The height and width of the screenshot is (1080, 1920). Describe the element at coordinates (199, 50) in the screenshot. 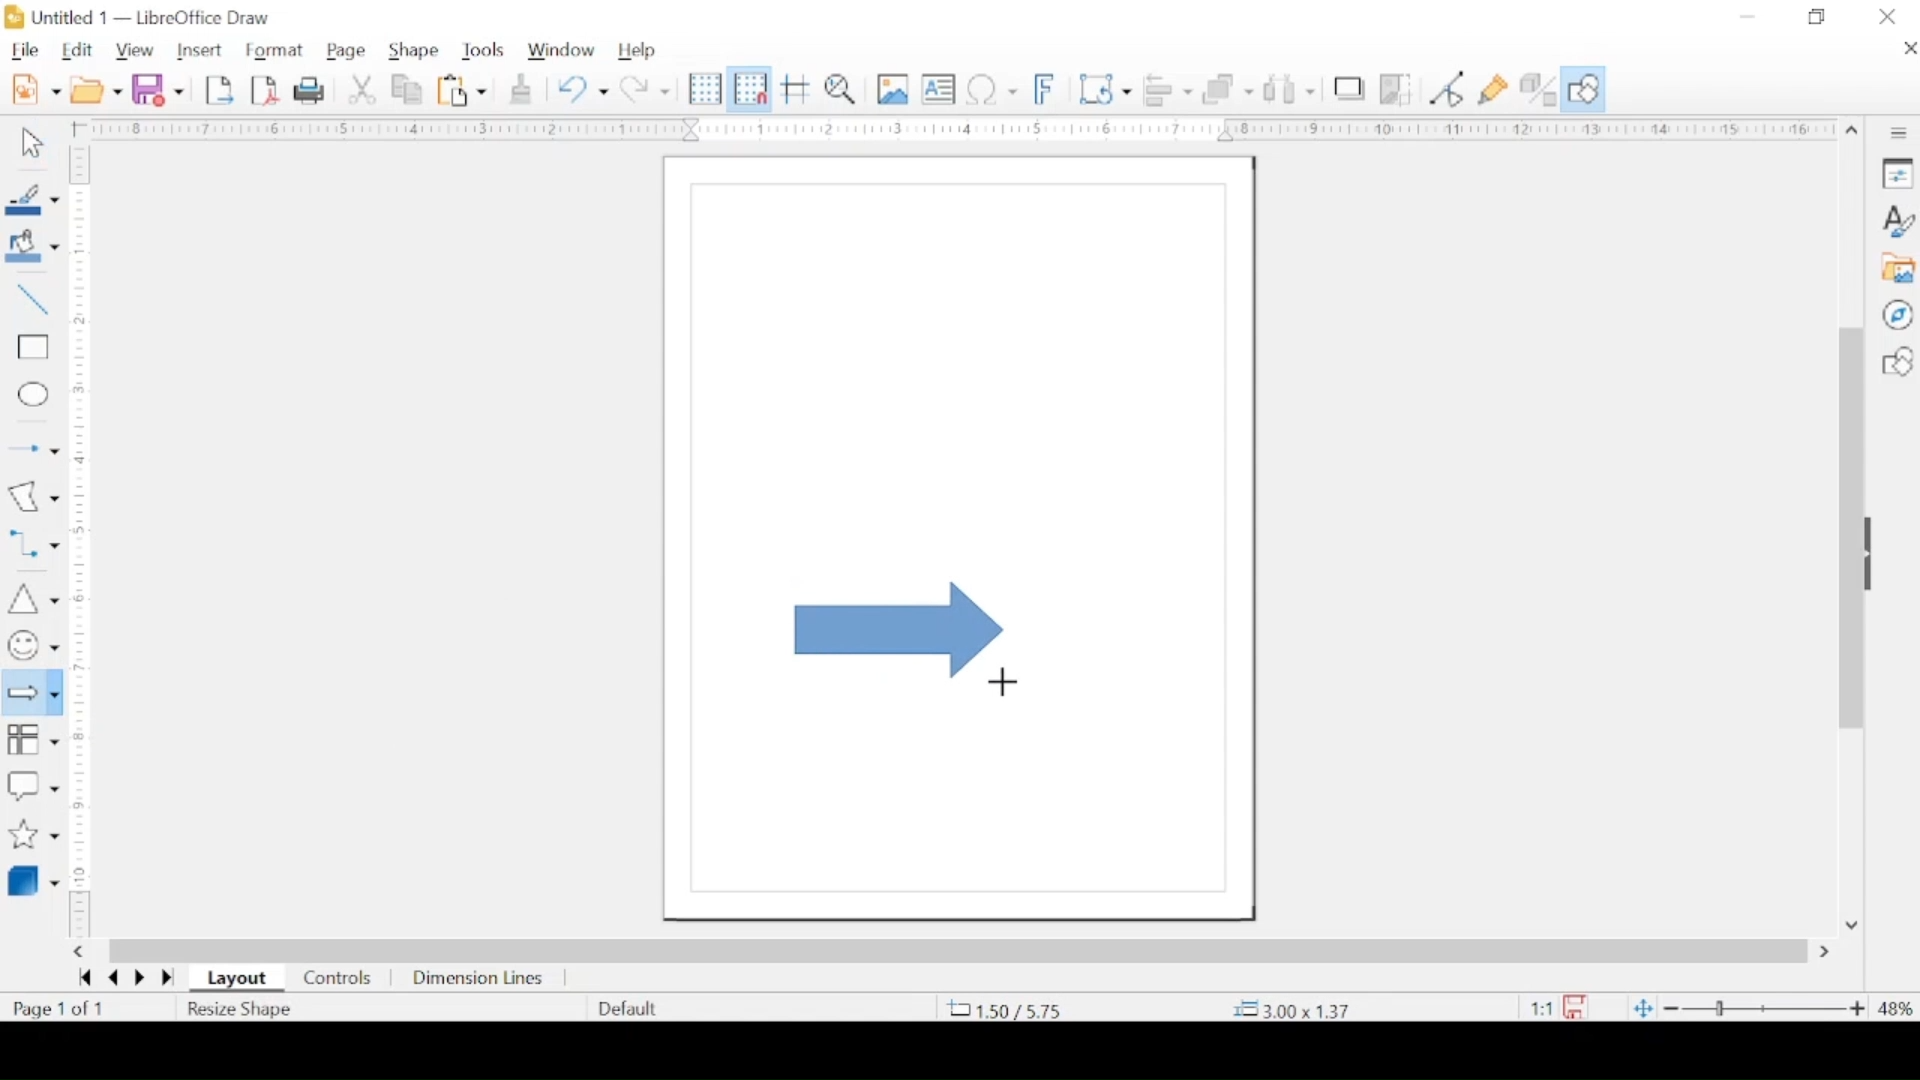

I see `insert` at that location.